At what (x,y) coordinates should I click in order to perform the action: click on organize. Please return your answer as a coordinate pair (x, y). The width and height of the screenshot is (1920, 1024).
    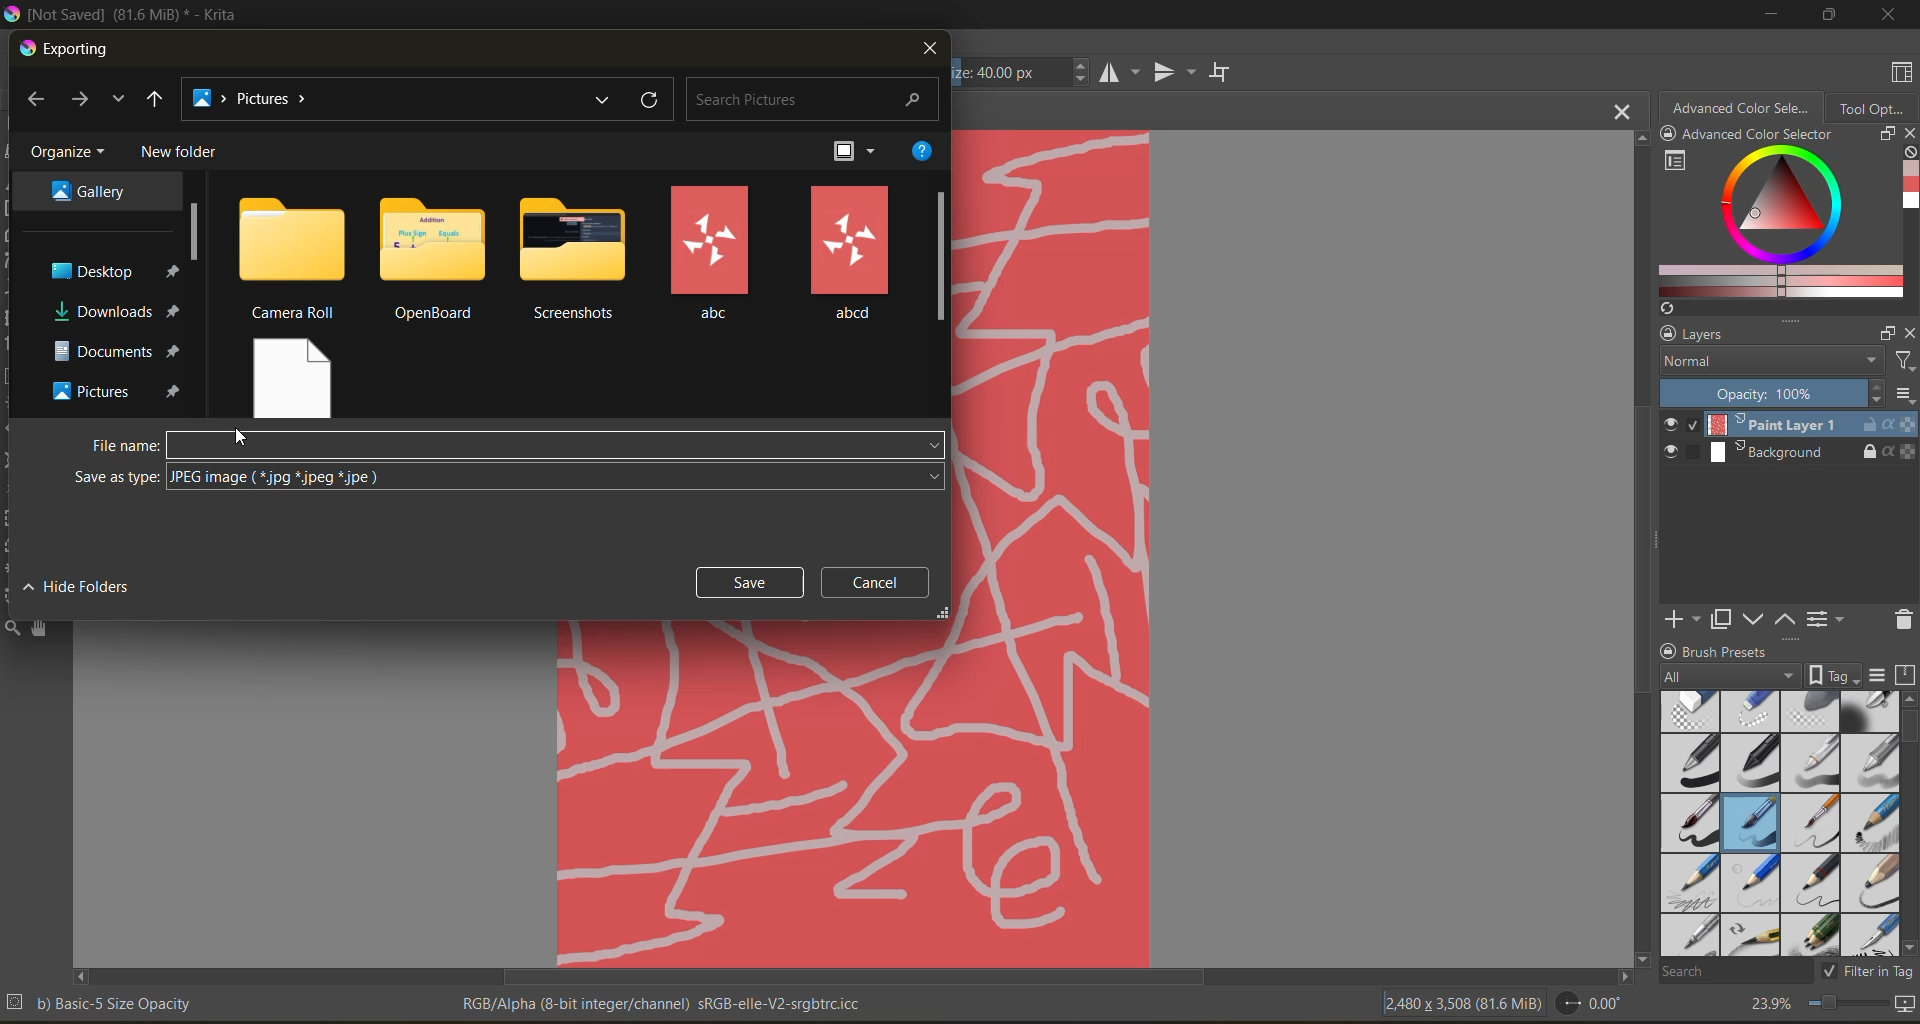
    Looking at the image, I should click on (72, 153).